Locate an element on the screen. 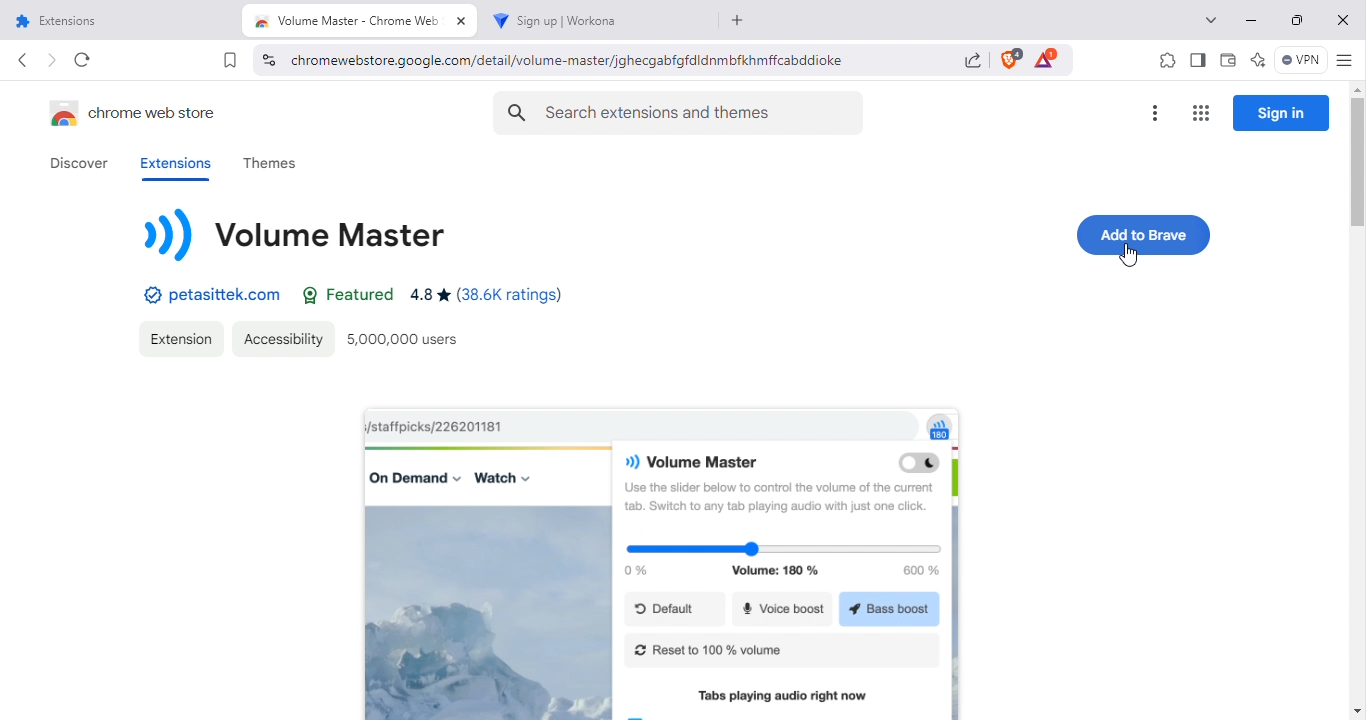 This screenshot has height=720, width=1366. Leo AI is located at coordinates (1257, 59).